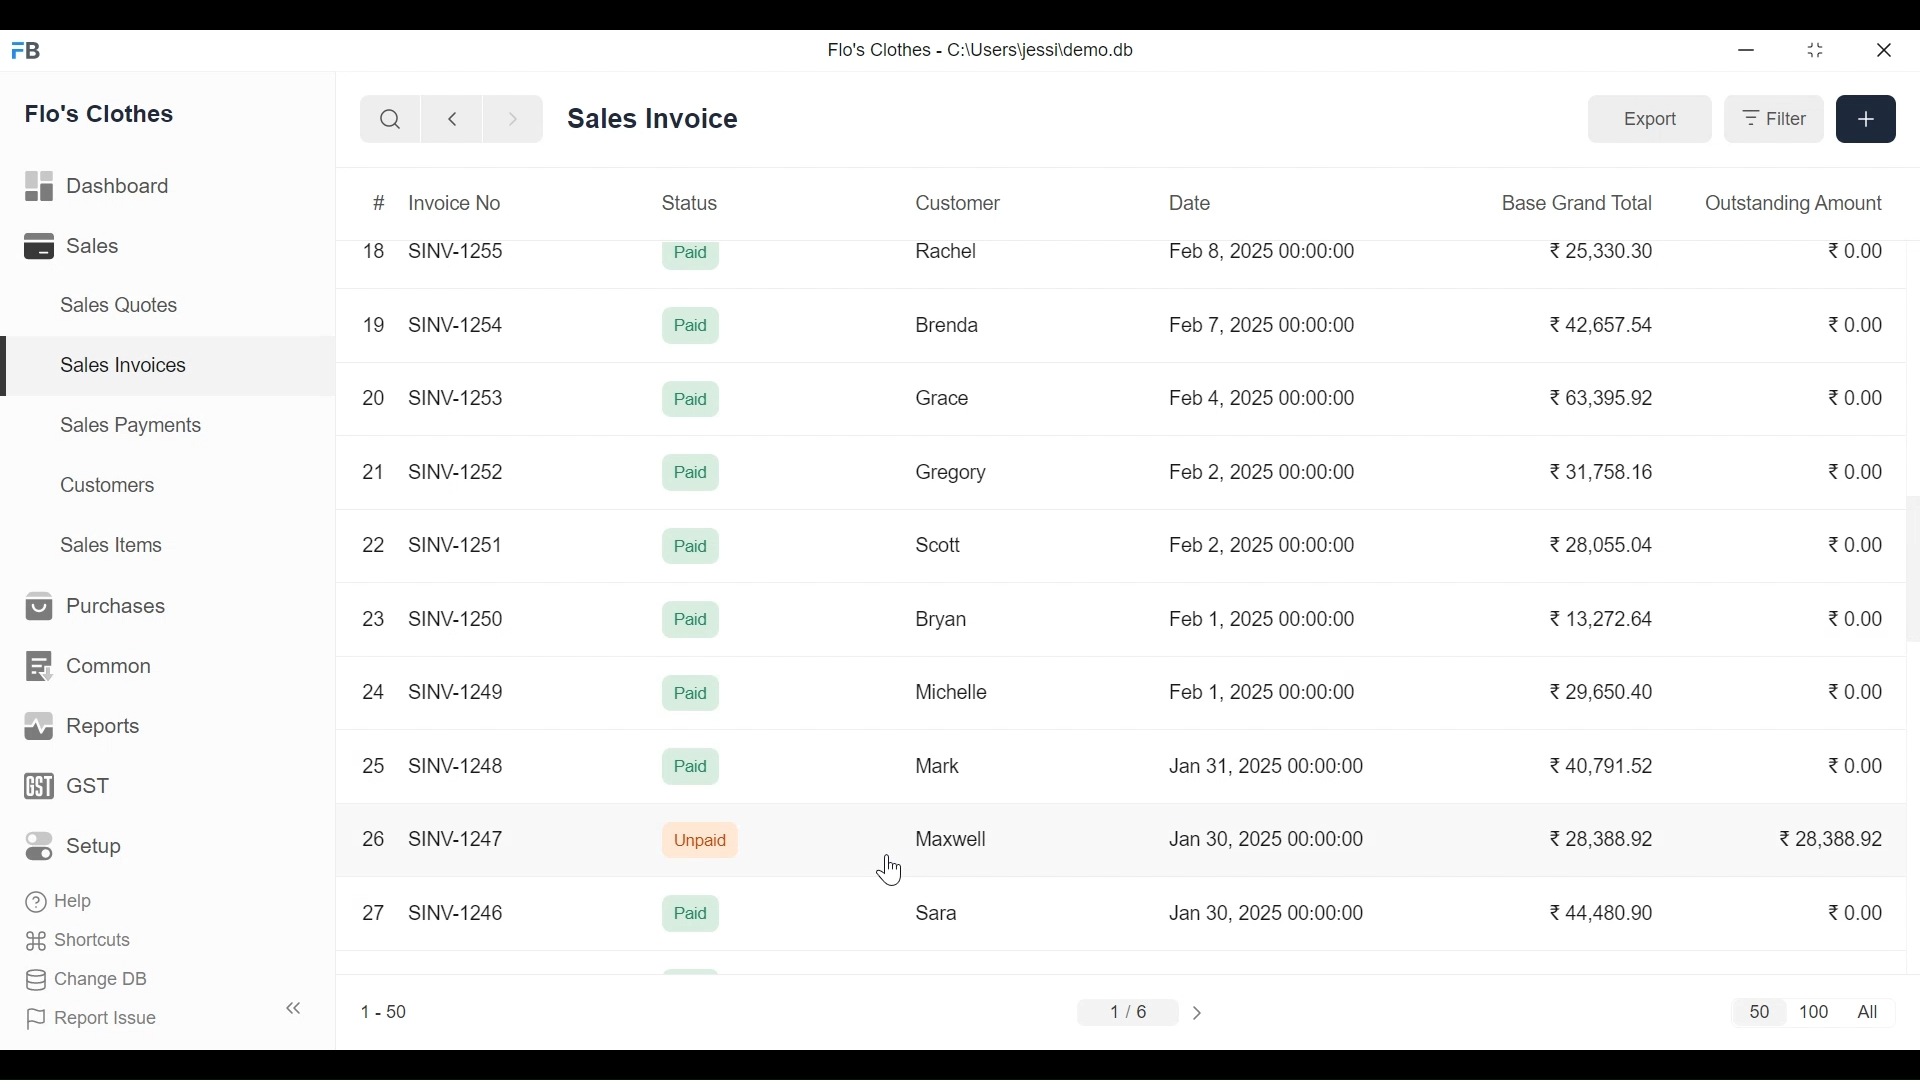 The image size is (1920, 1080). I want to click on 0.00, so click(1857, 471).